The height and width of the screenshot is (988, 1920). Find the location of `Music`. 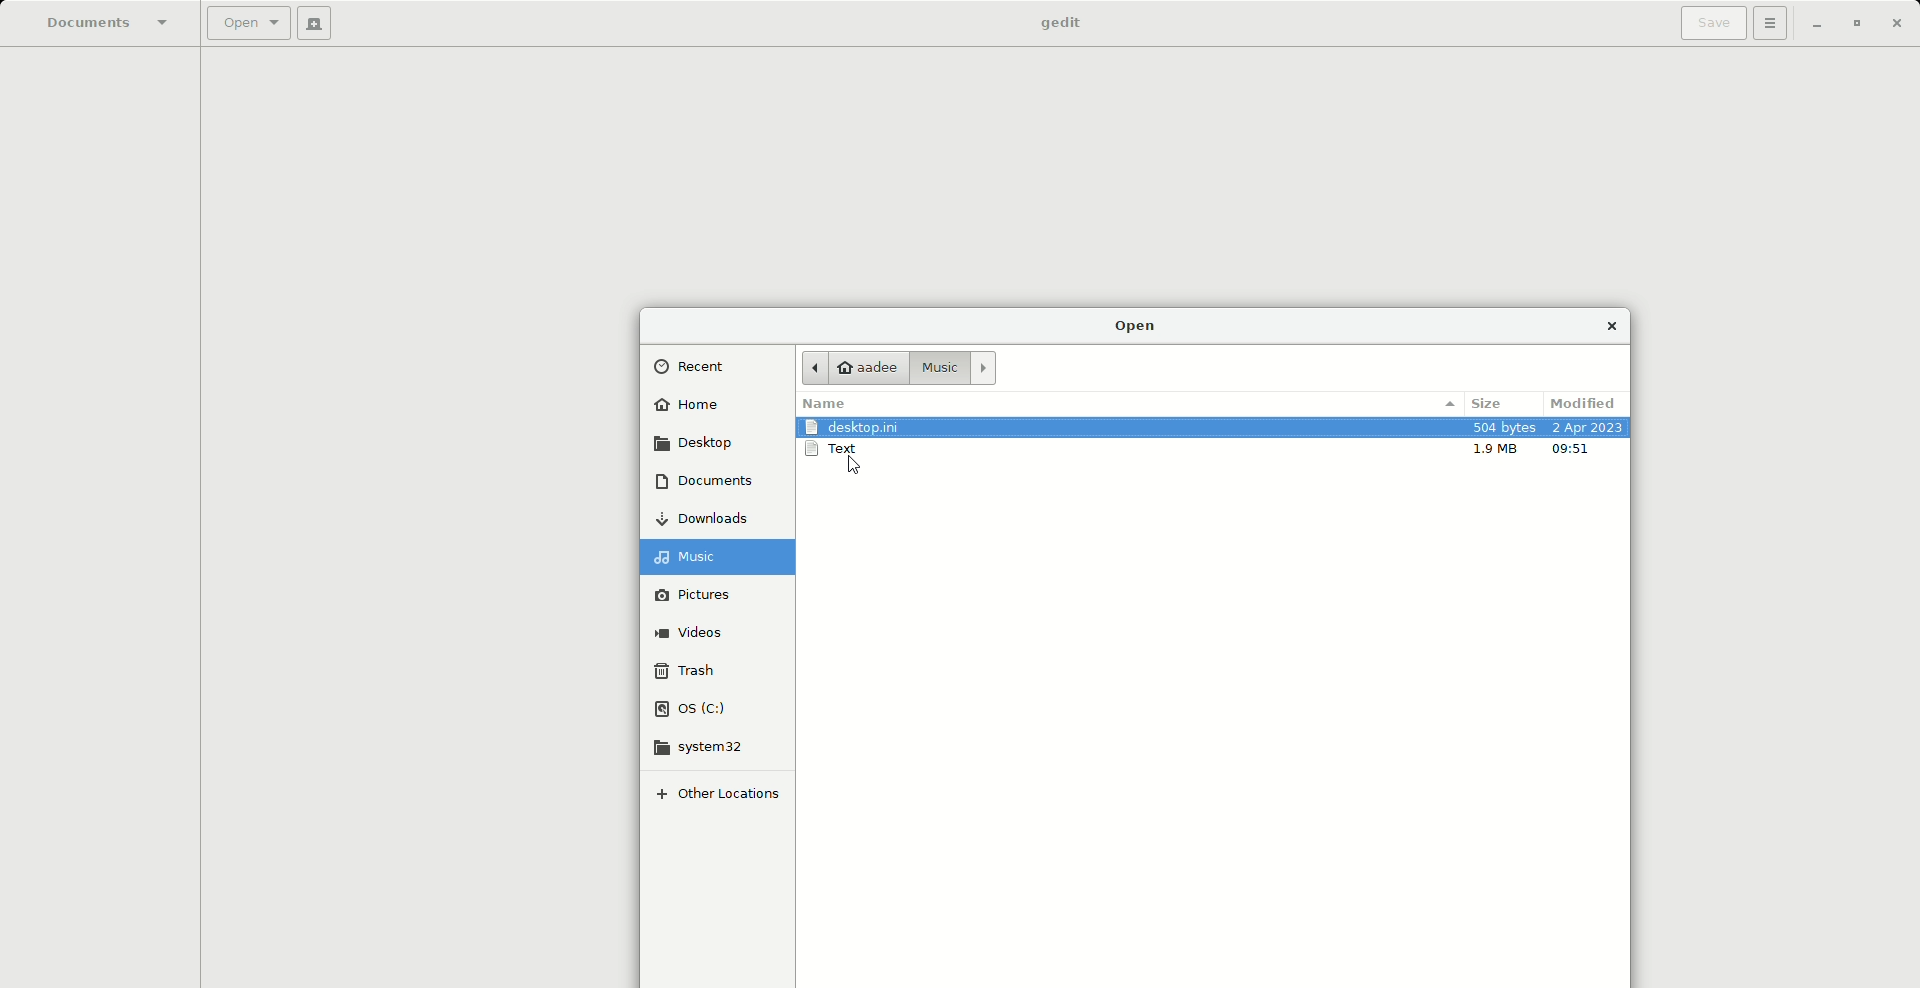

Music is located at coordinates (950, 369).